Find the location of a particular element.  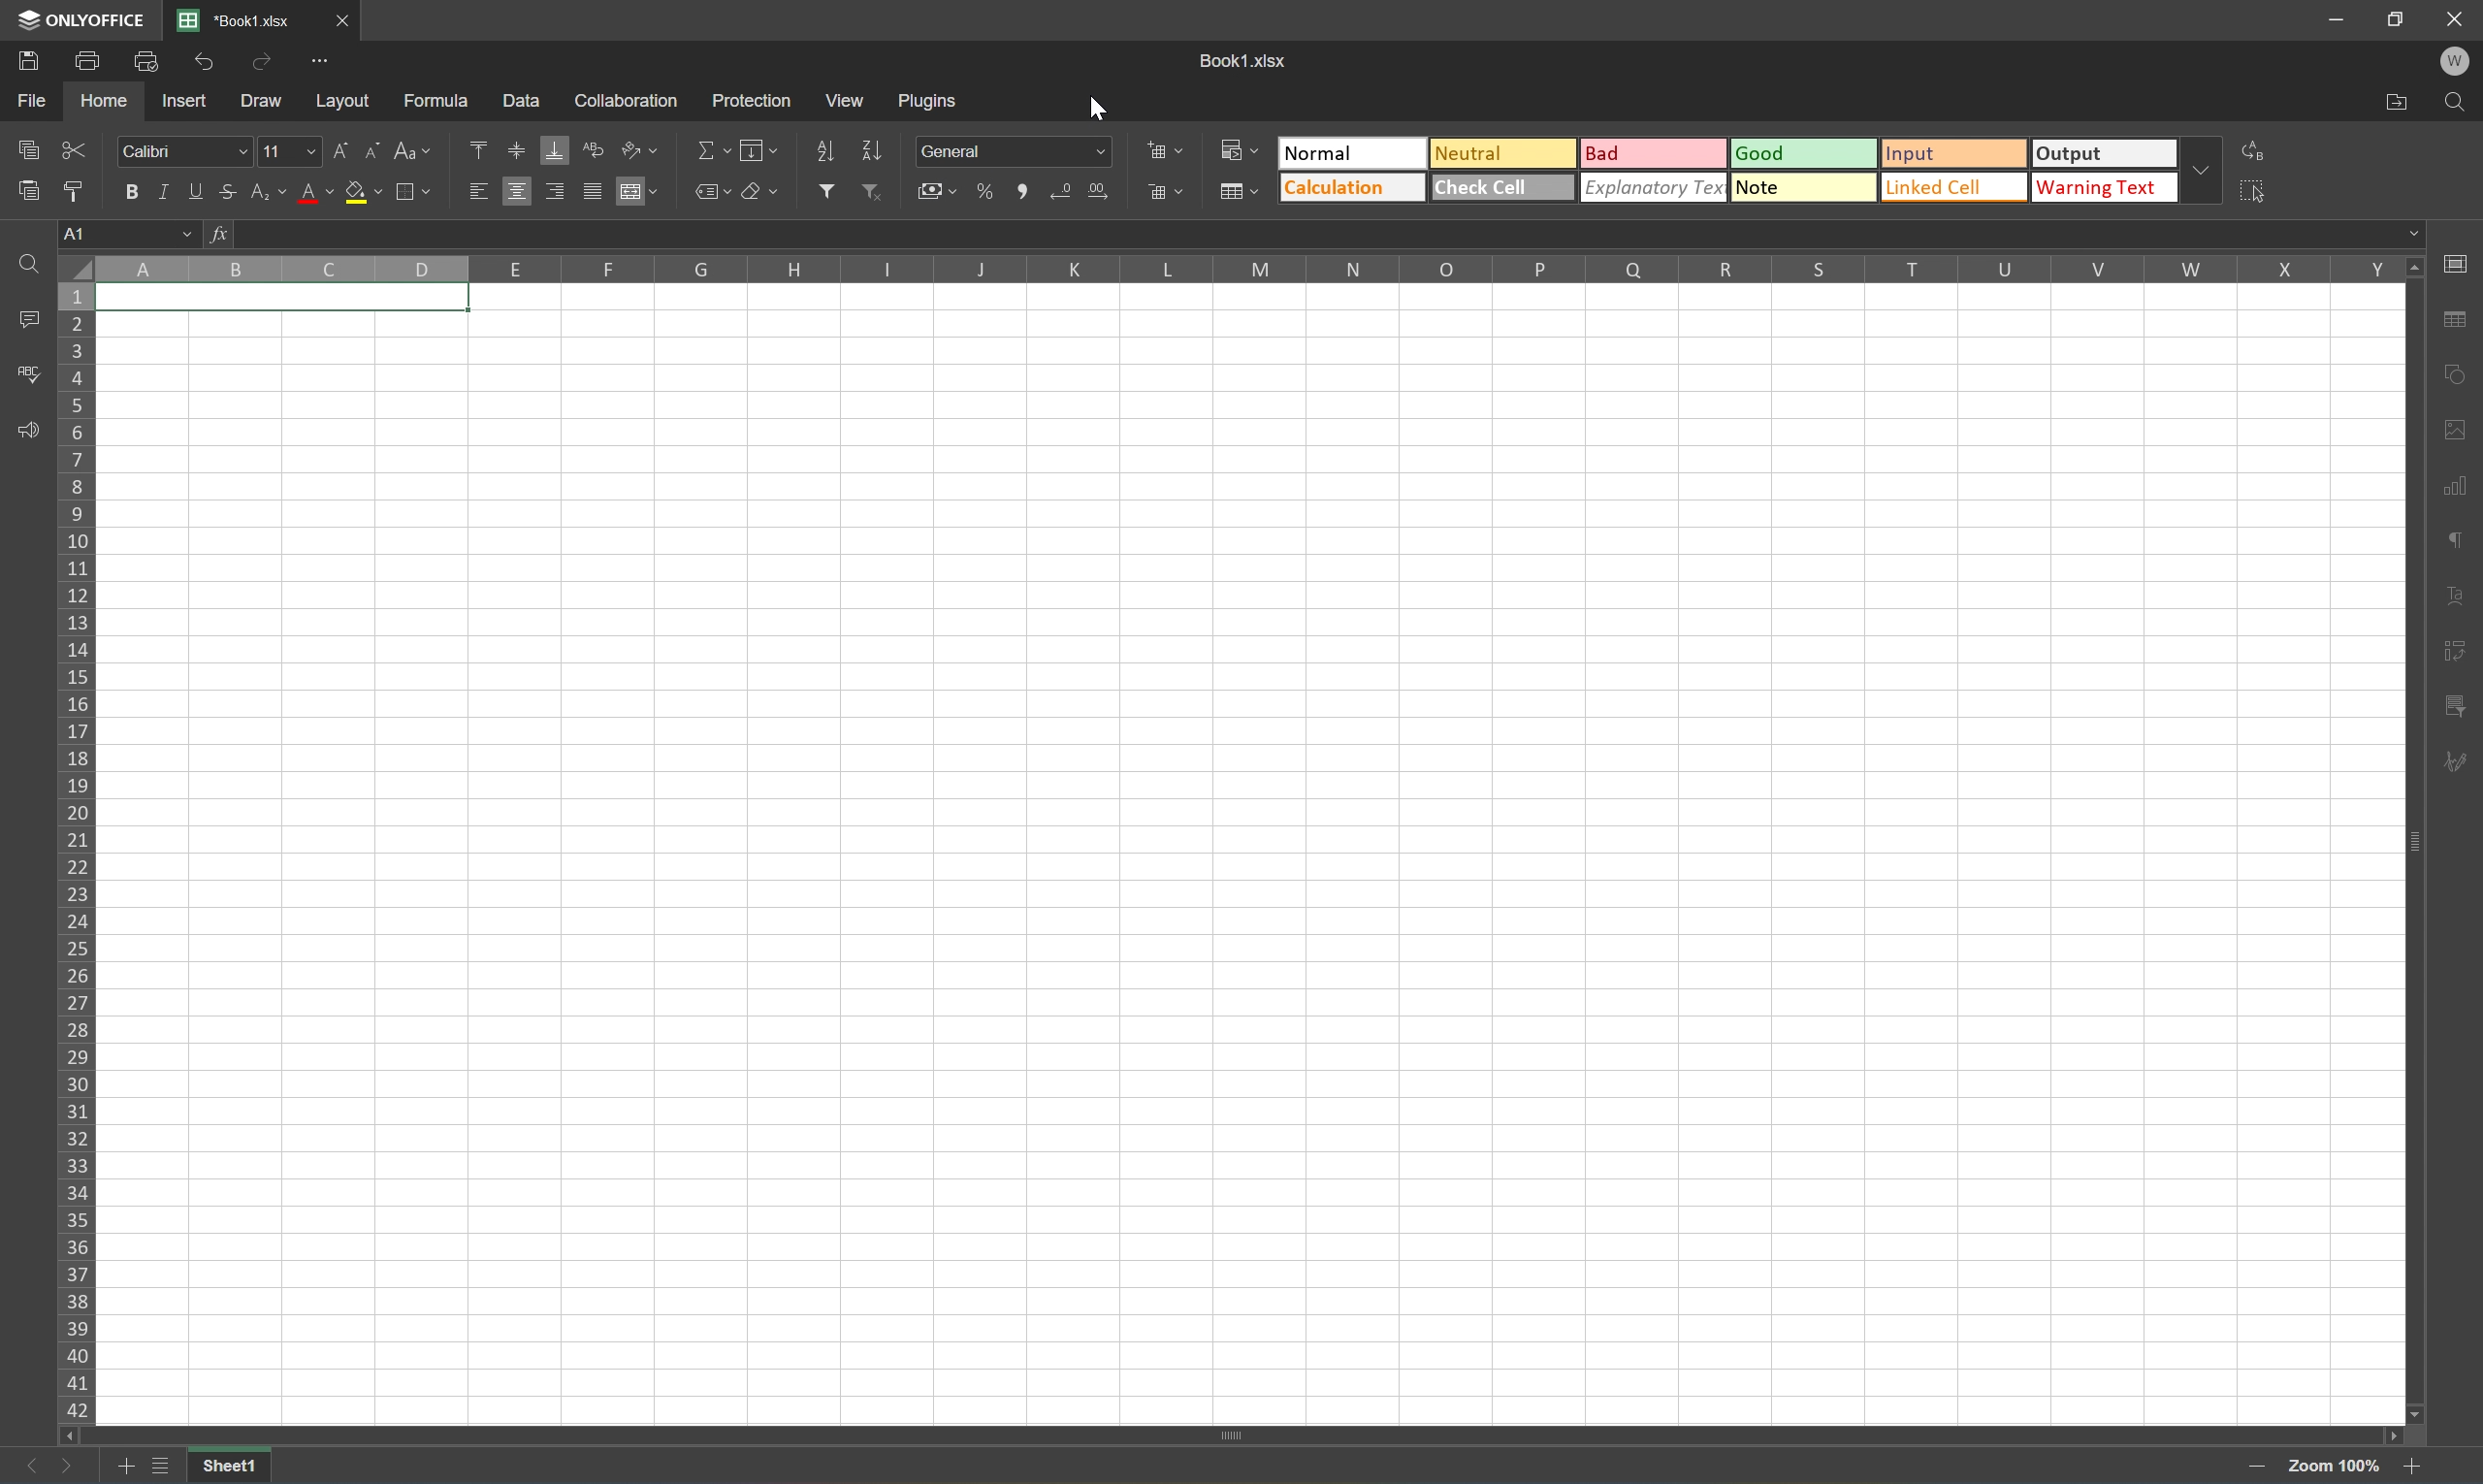

Align top is located at coordinates (478, 147).